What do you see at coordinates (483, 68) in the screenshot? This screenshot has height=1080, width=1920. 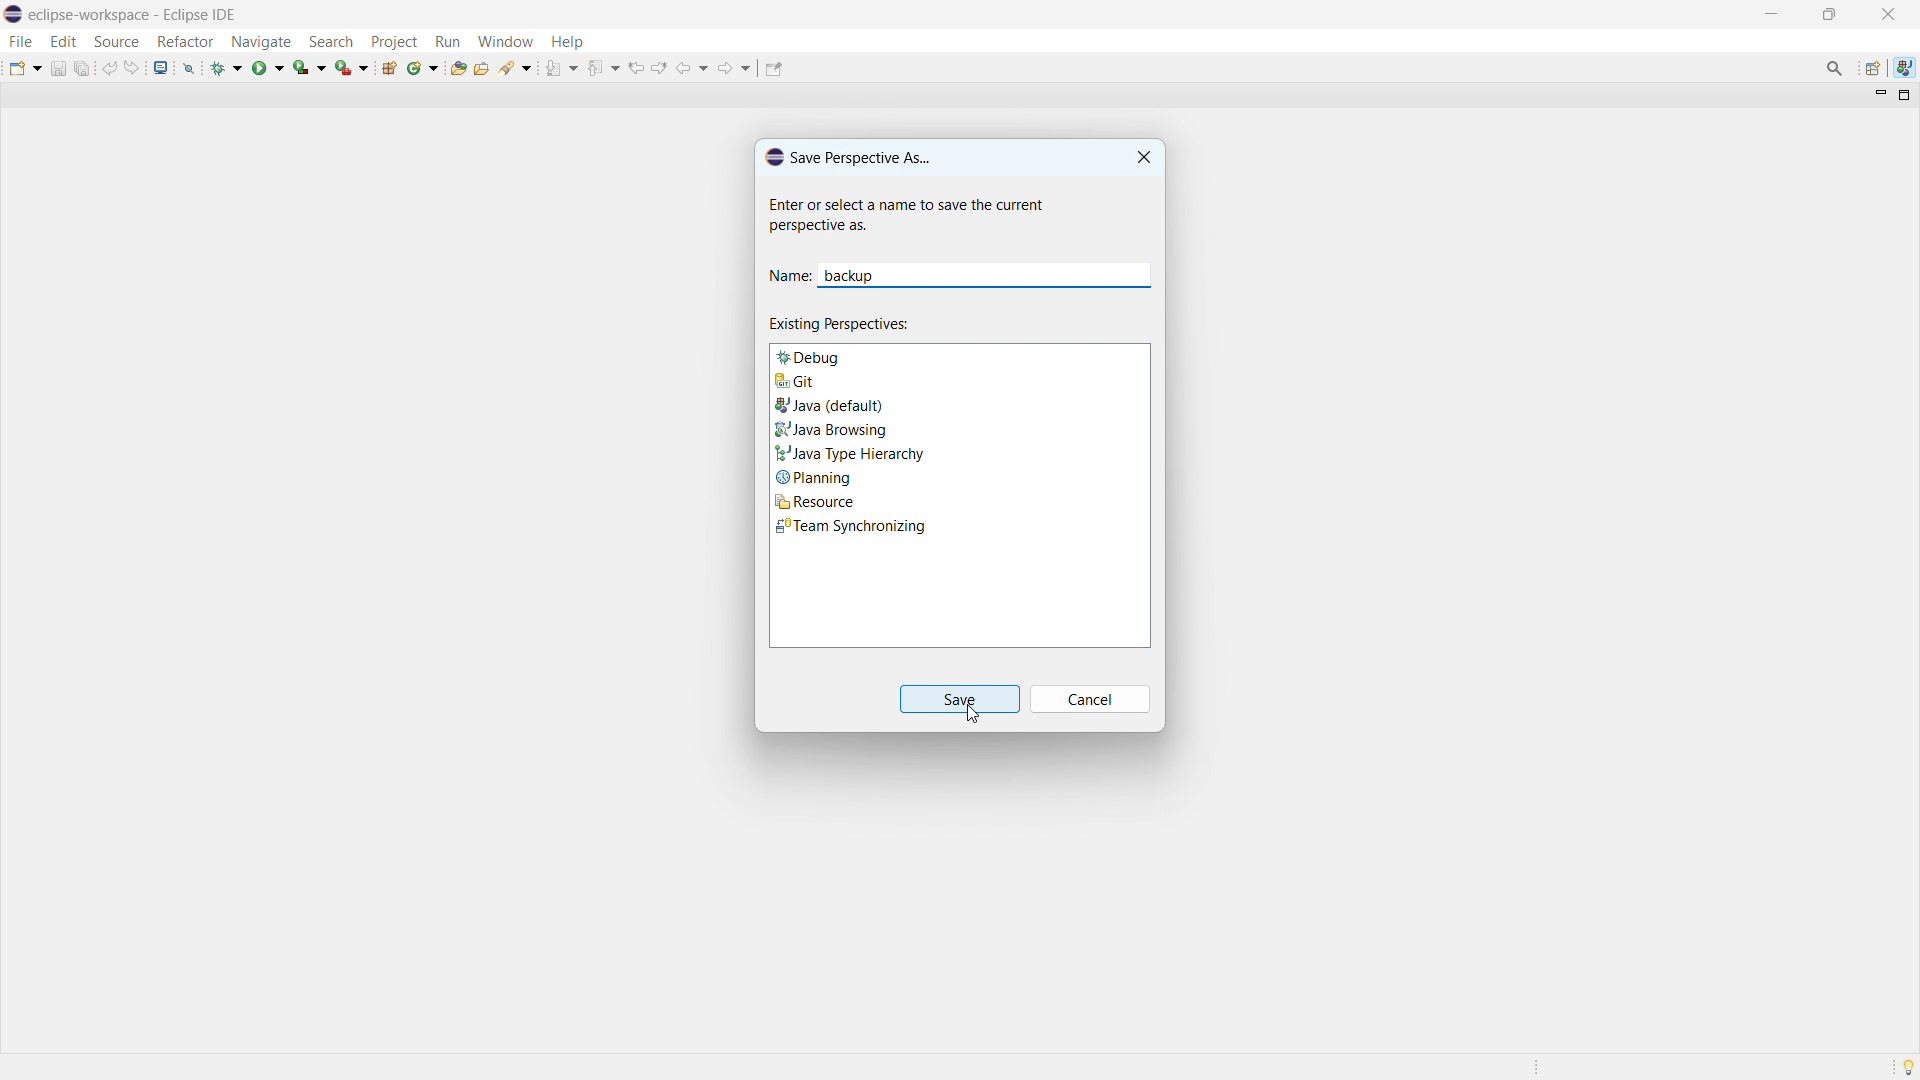 I see `open task` at bounding box center [483, 68].